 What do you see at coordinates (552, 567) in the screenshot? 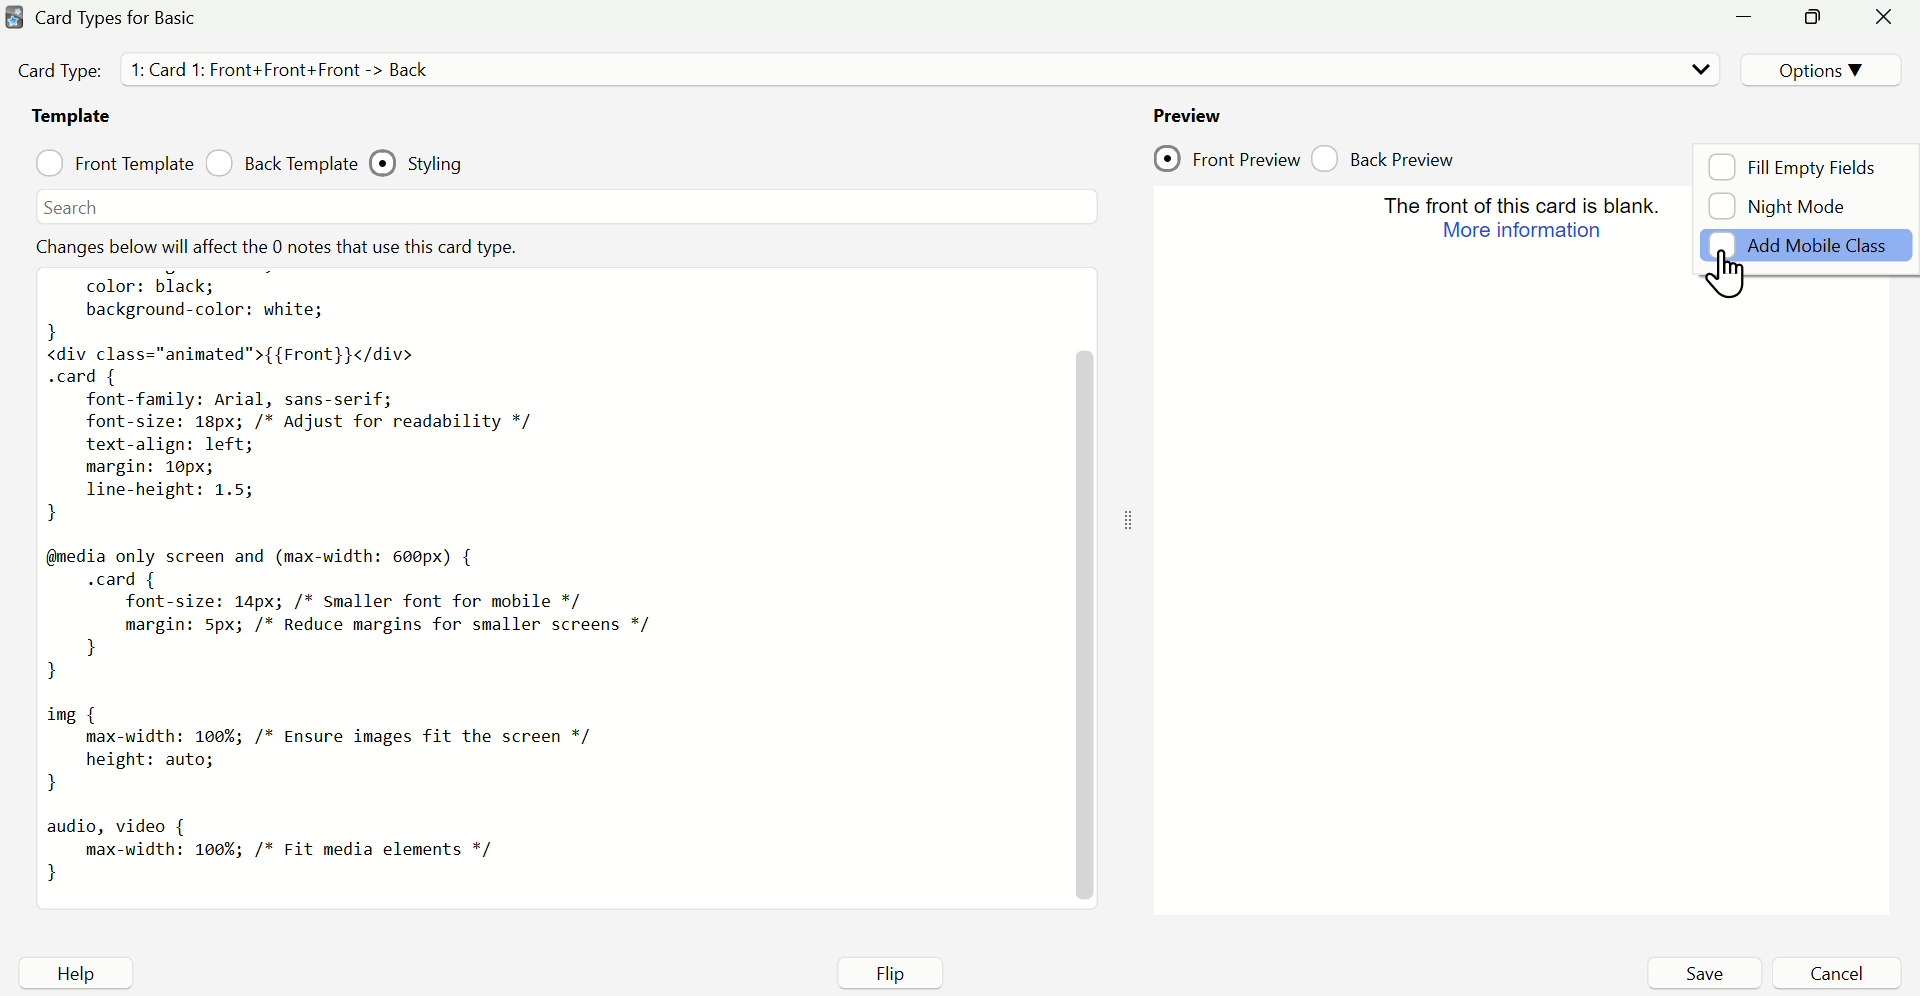
I see `Code` at bounding box center [552, 567].